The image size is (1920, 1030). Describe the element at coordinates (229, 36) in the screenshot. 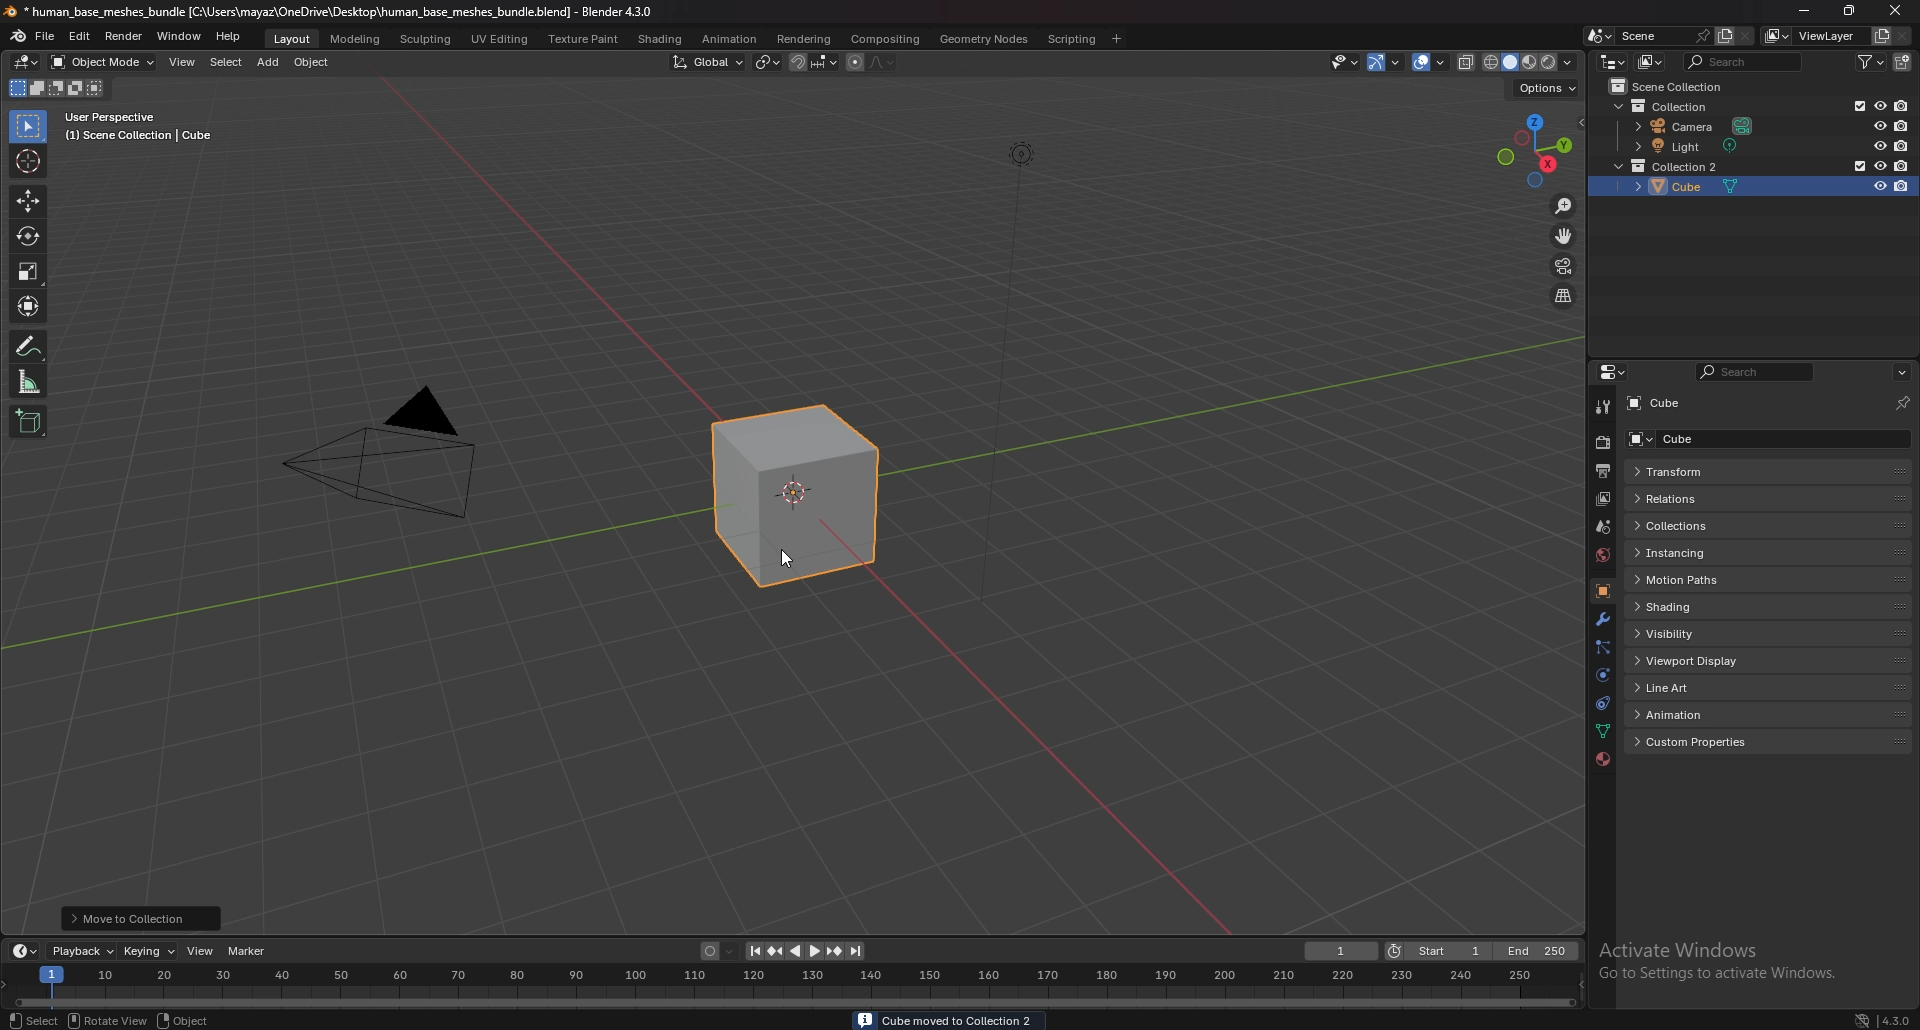

I see `help` at that location.